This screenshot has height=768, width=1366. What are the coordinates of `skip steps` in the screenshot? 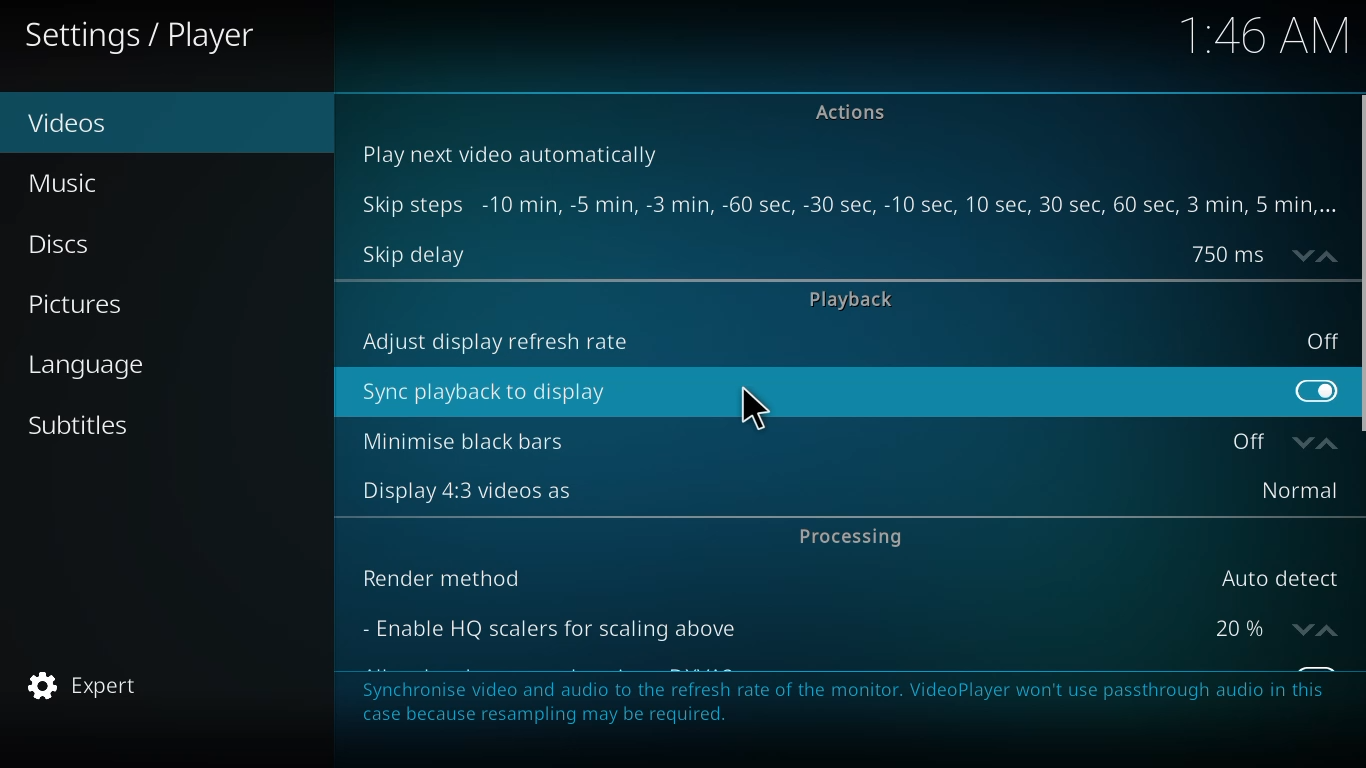 It's located at (407, 205).